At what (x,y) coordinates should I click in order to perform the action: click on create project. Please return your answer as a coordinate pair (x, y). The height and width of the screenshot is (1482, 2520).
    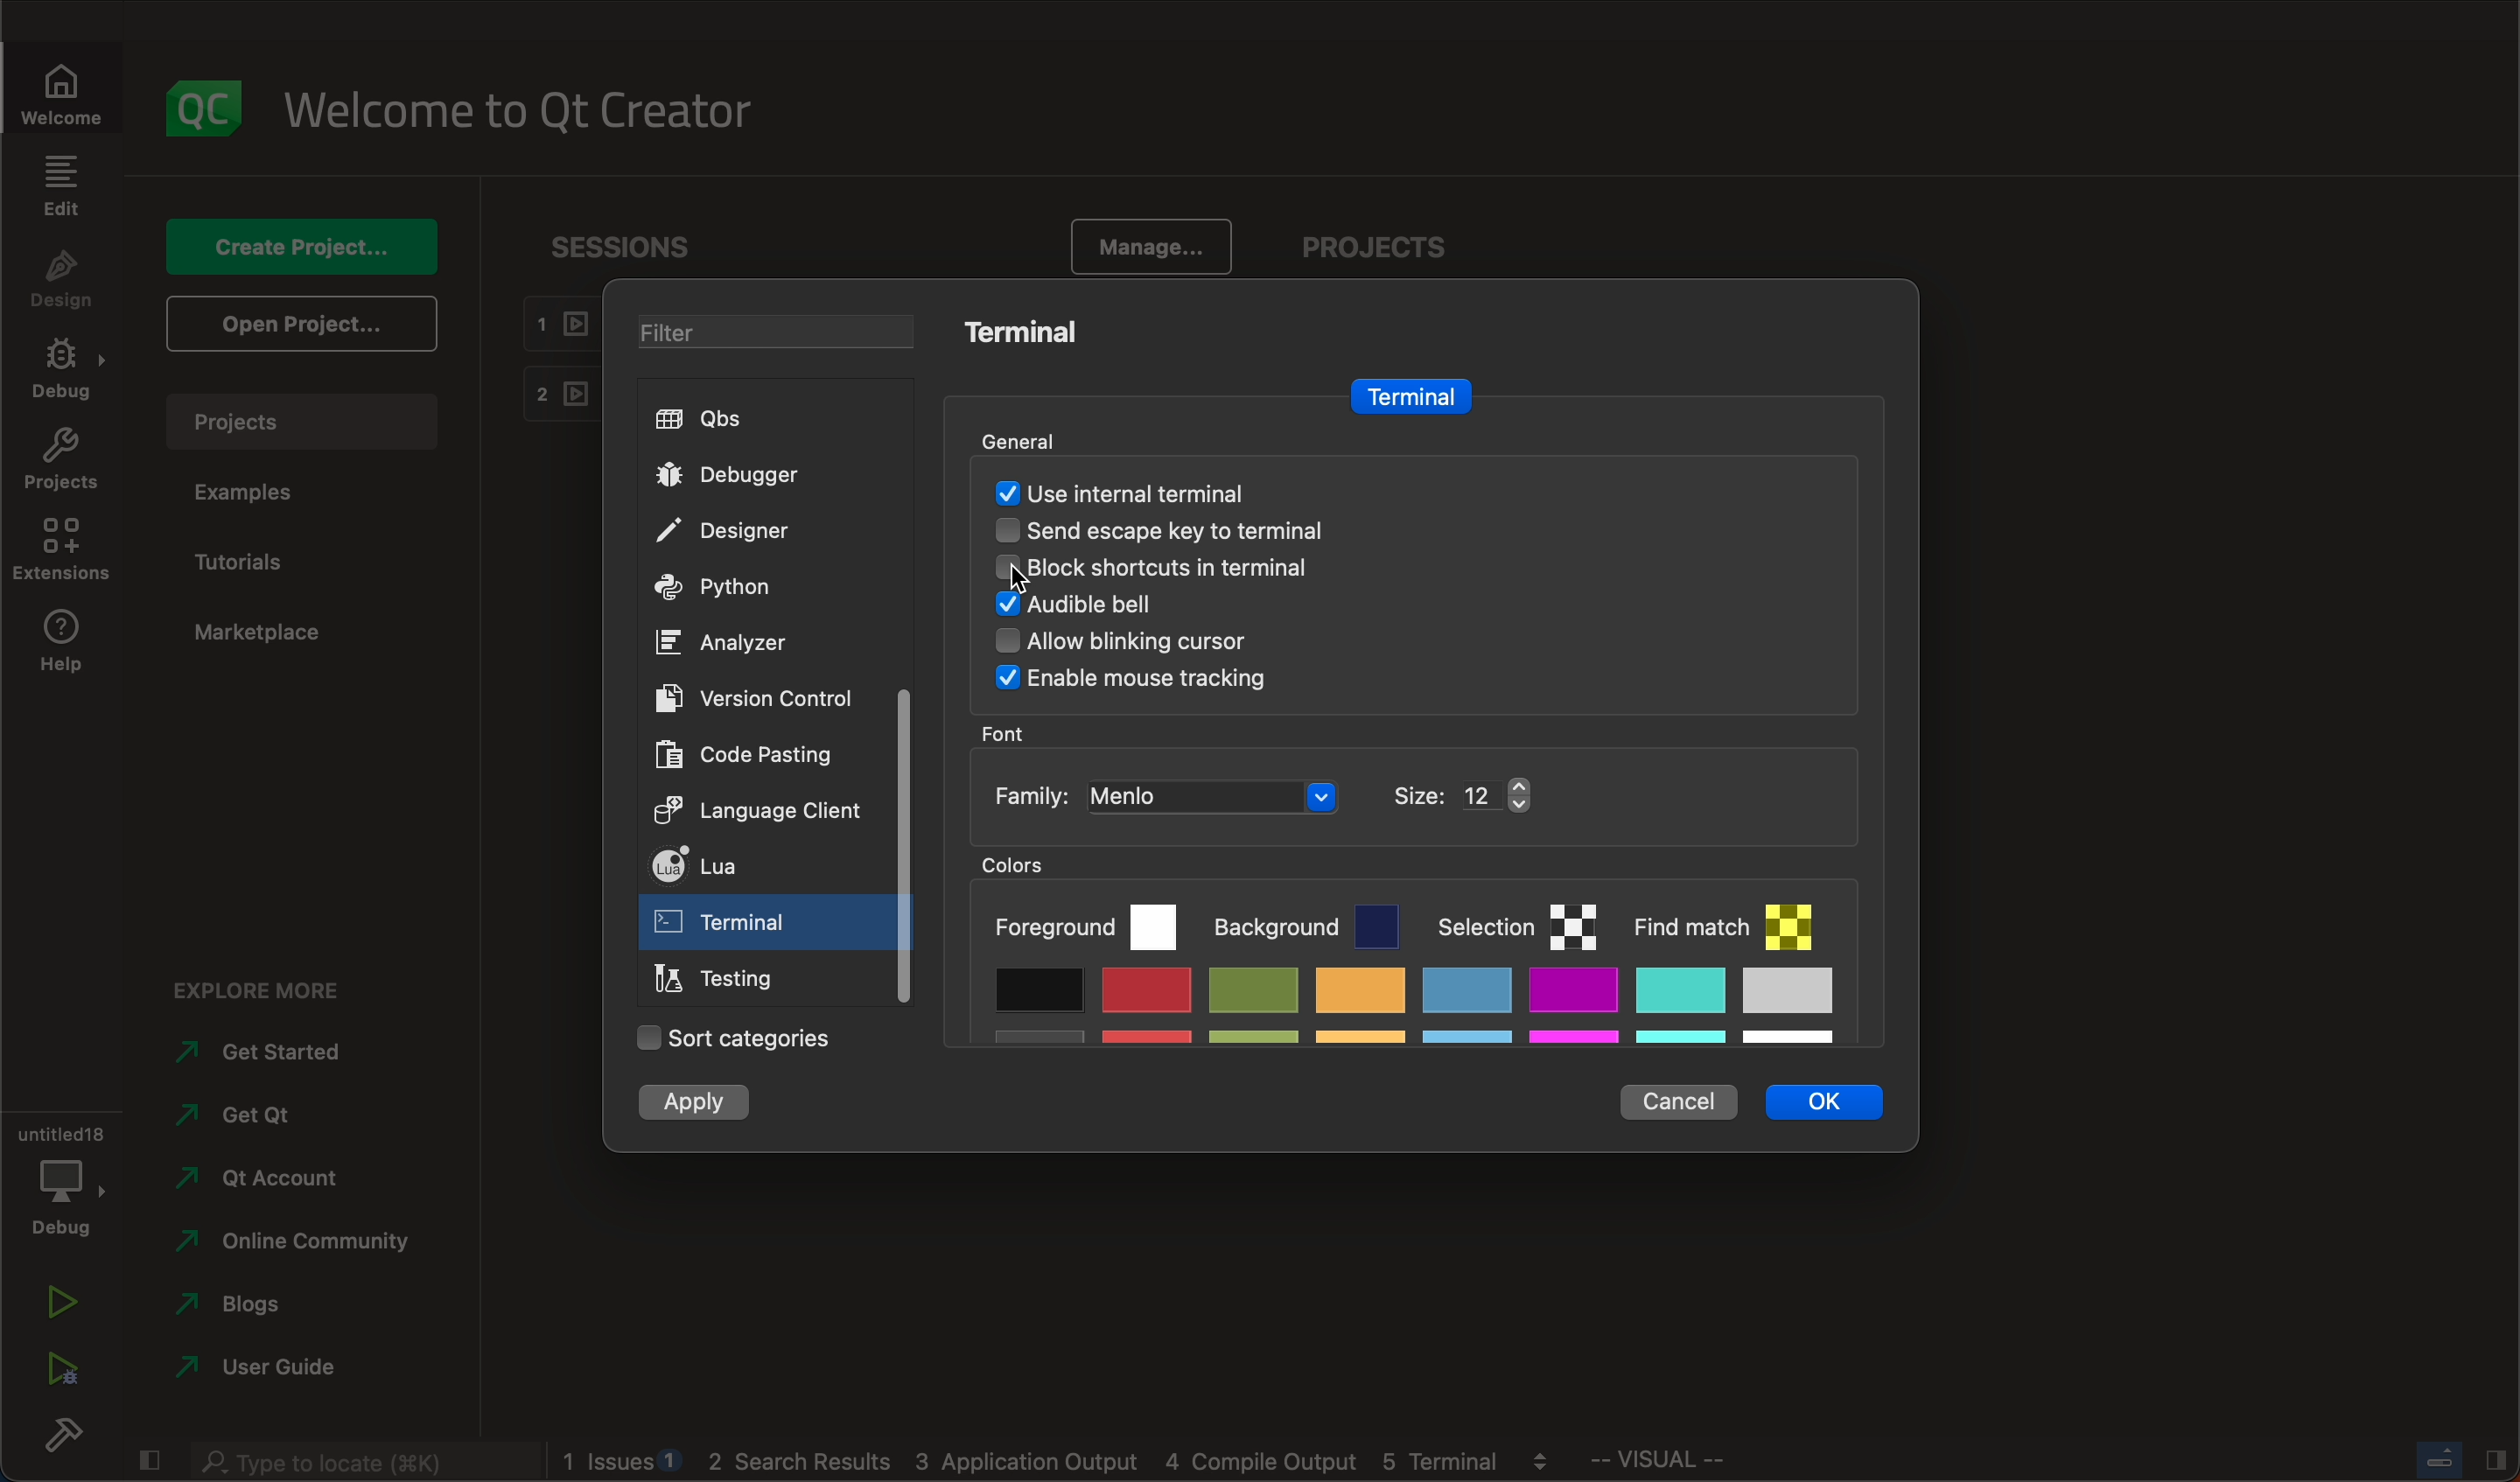
    Looking at the image, I should click on (301, 243).